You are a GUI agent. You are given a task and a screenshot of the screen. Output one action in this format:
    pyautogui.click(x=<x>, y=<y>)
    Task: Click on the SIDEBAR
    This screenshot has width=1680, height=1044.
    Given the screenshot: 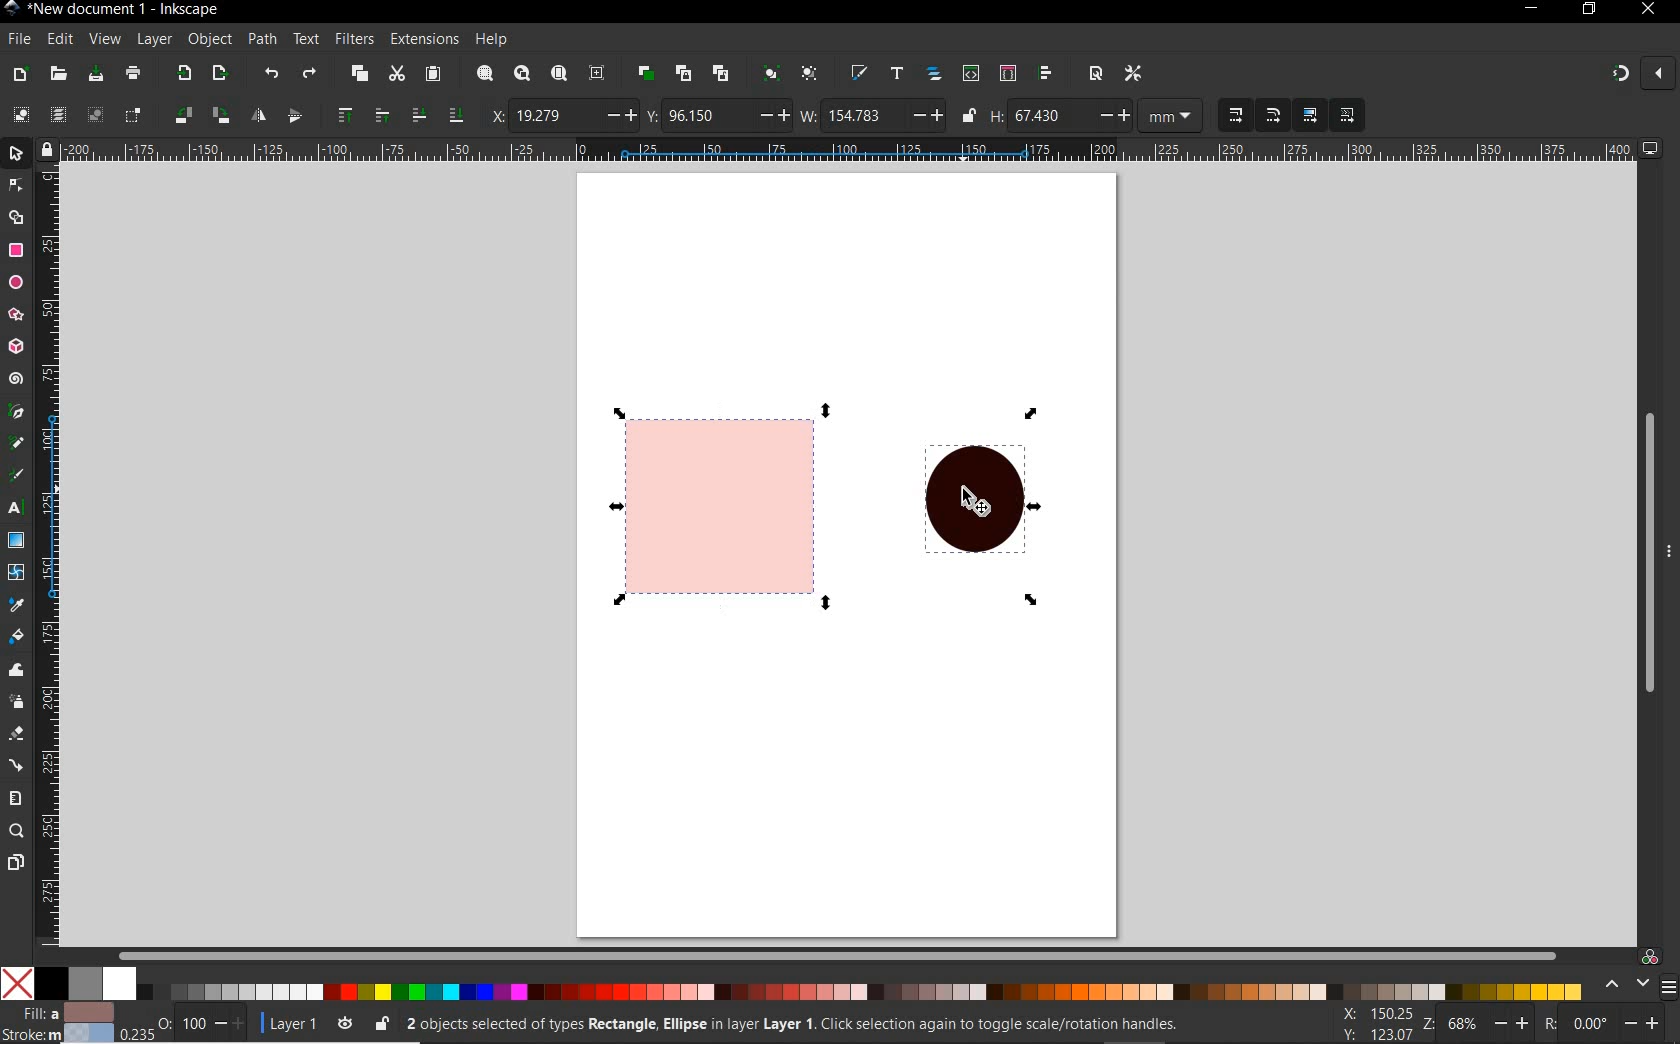 What is the action you would take?
    pyautogui.click(x=1670, y=987)
    